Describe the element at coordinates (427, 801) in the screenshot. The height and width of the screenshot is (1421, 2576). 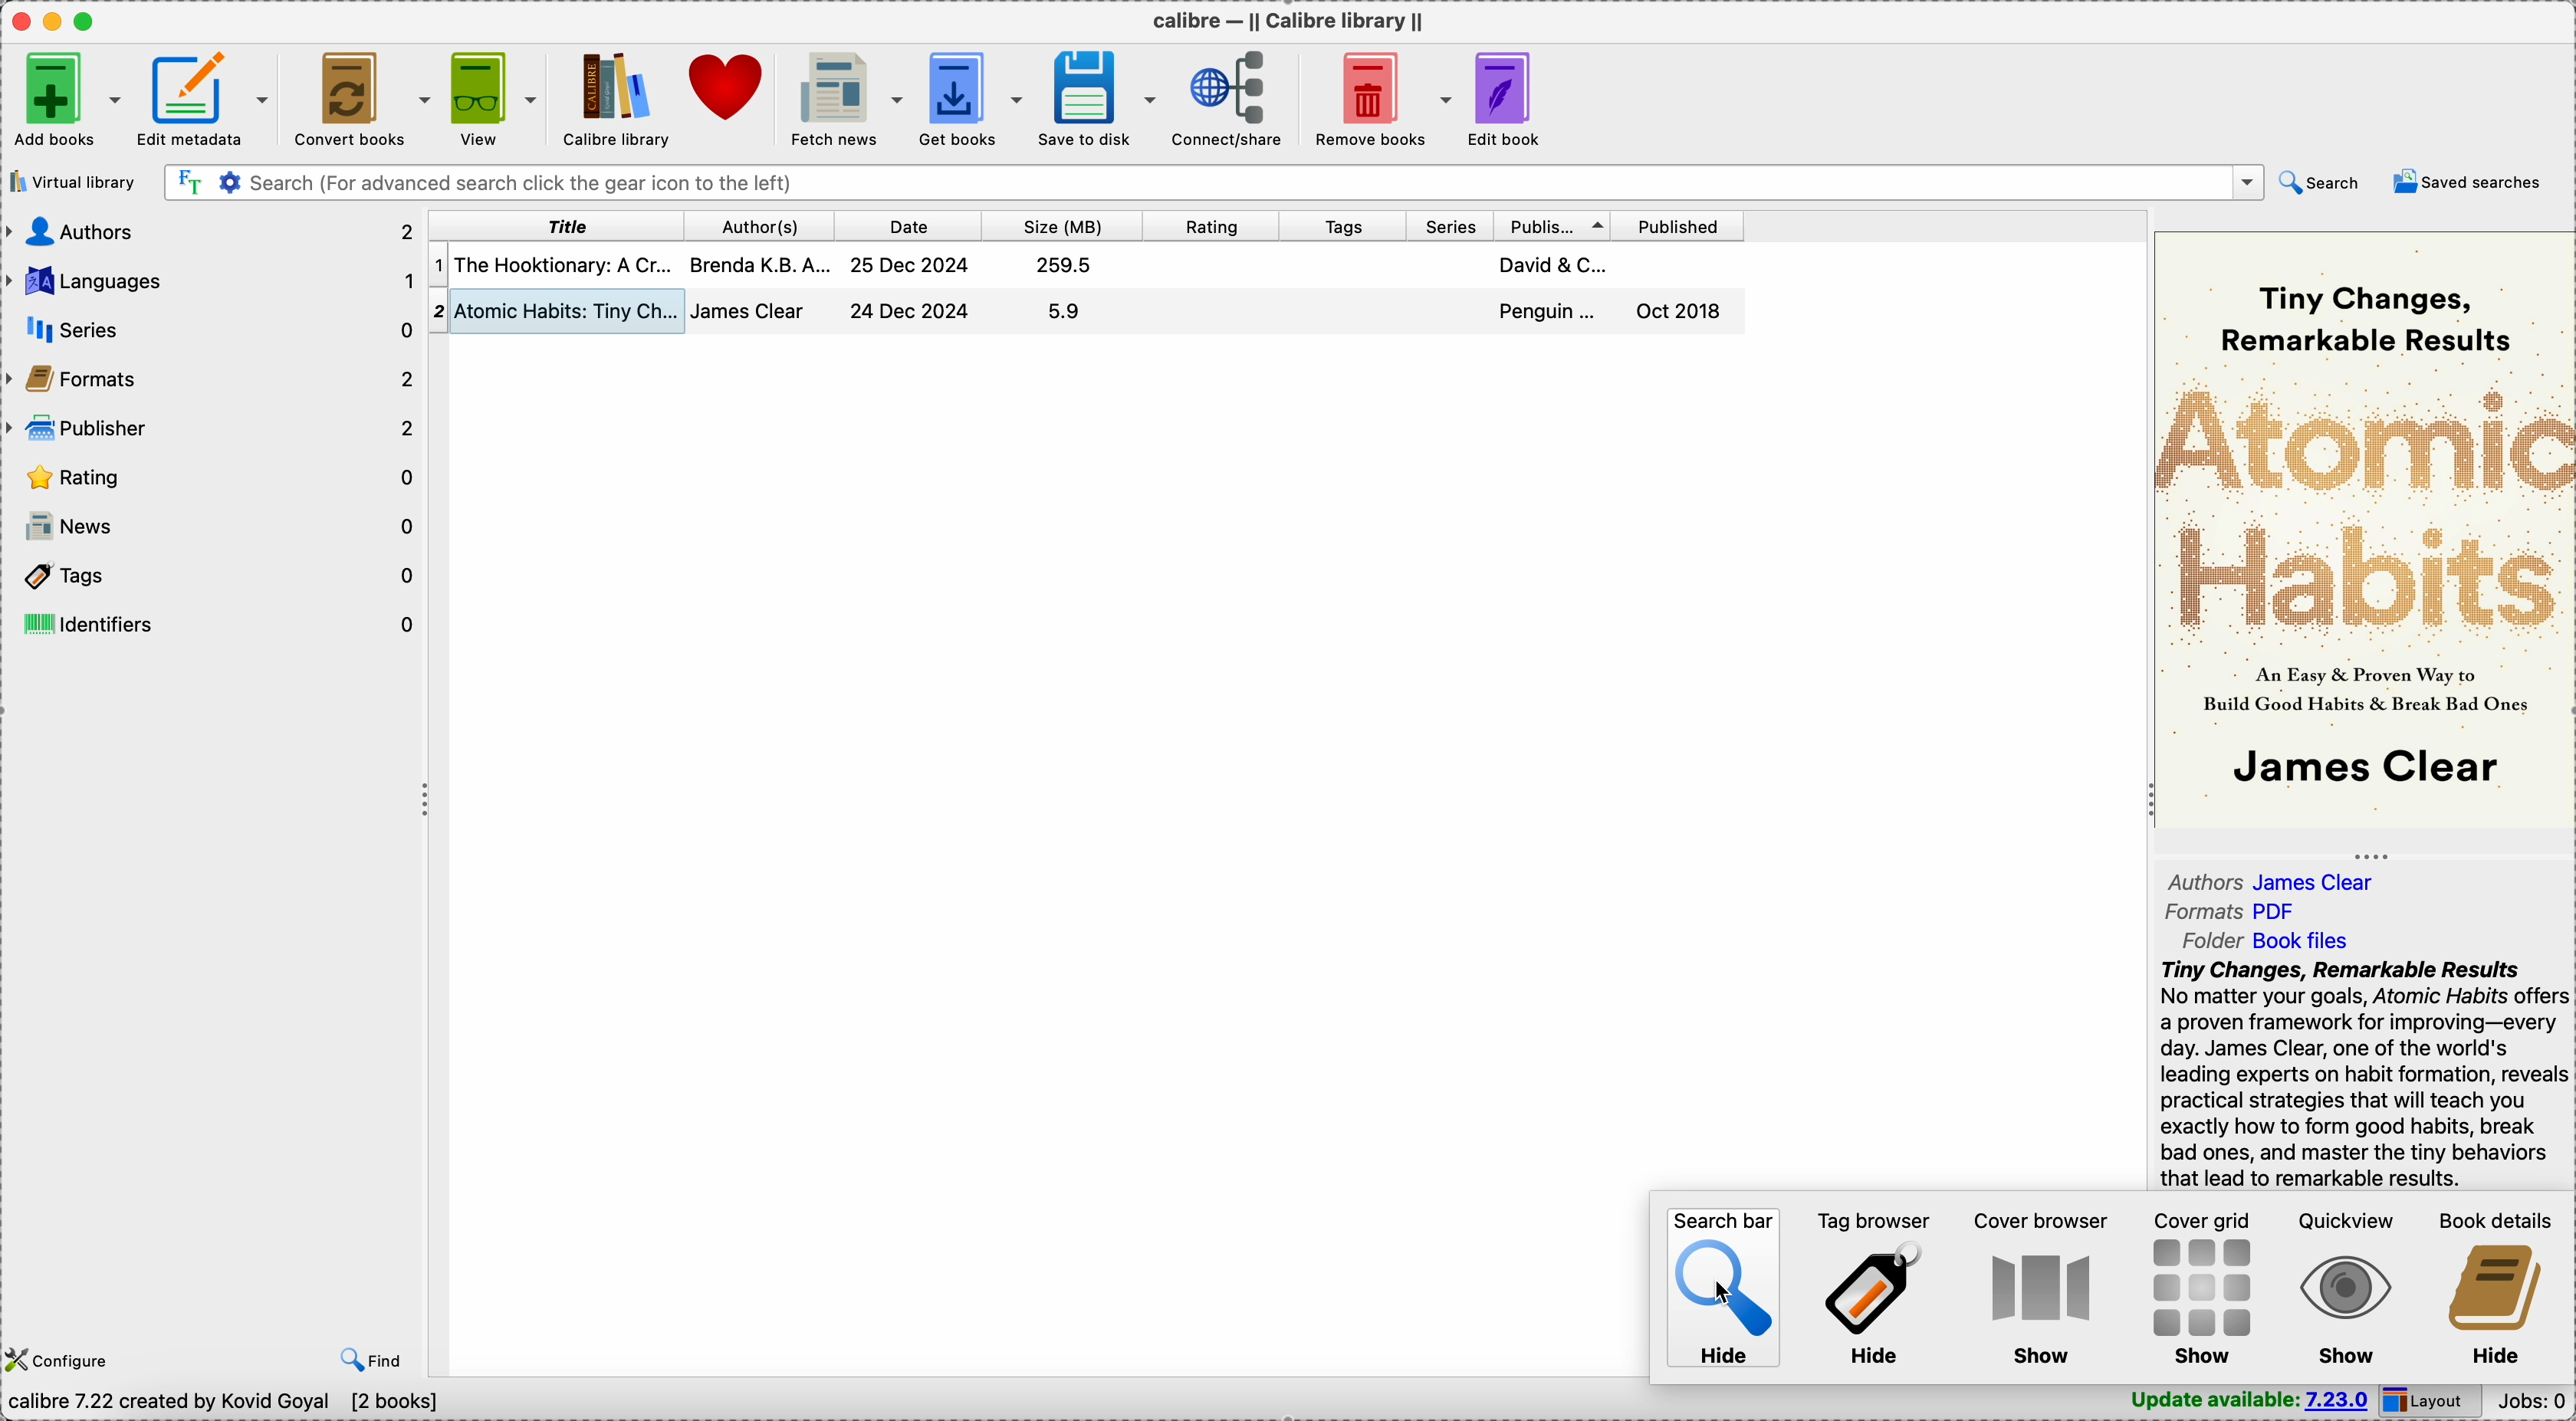
I see `toggle expand/contract` at that location.